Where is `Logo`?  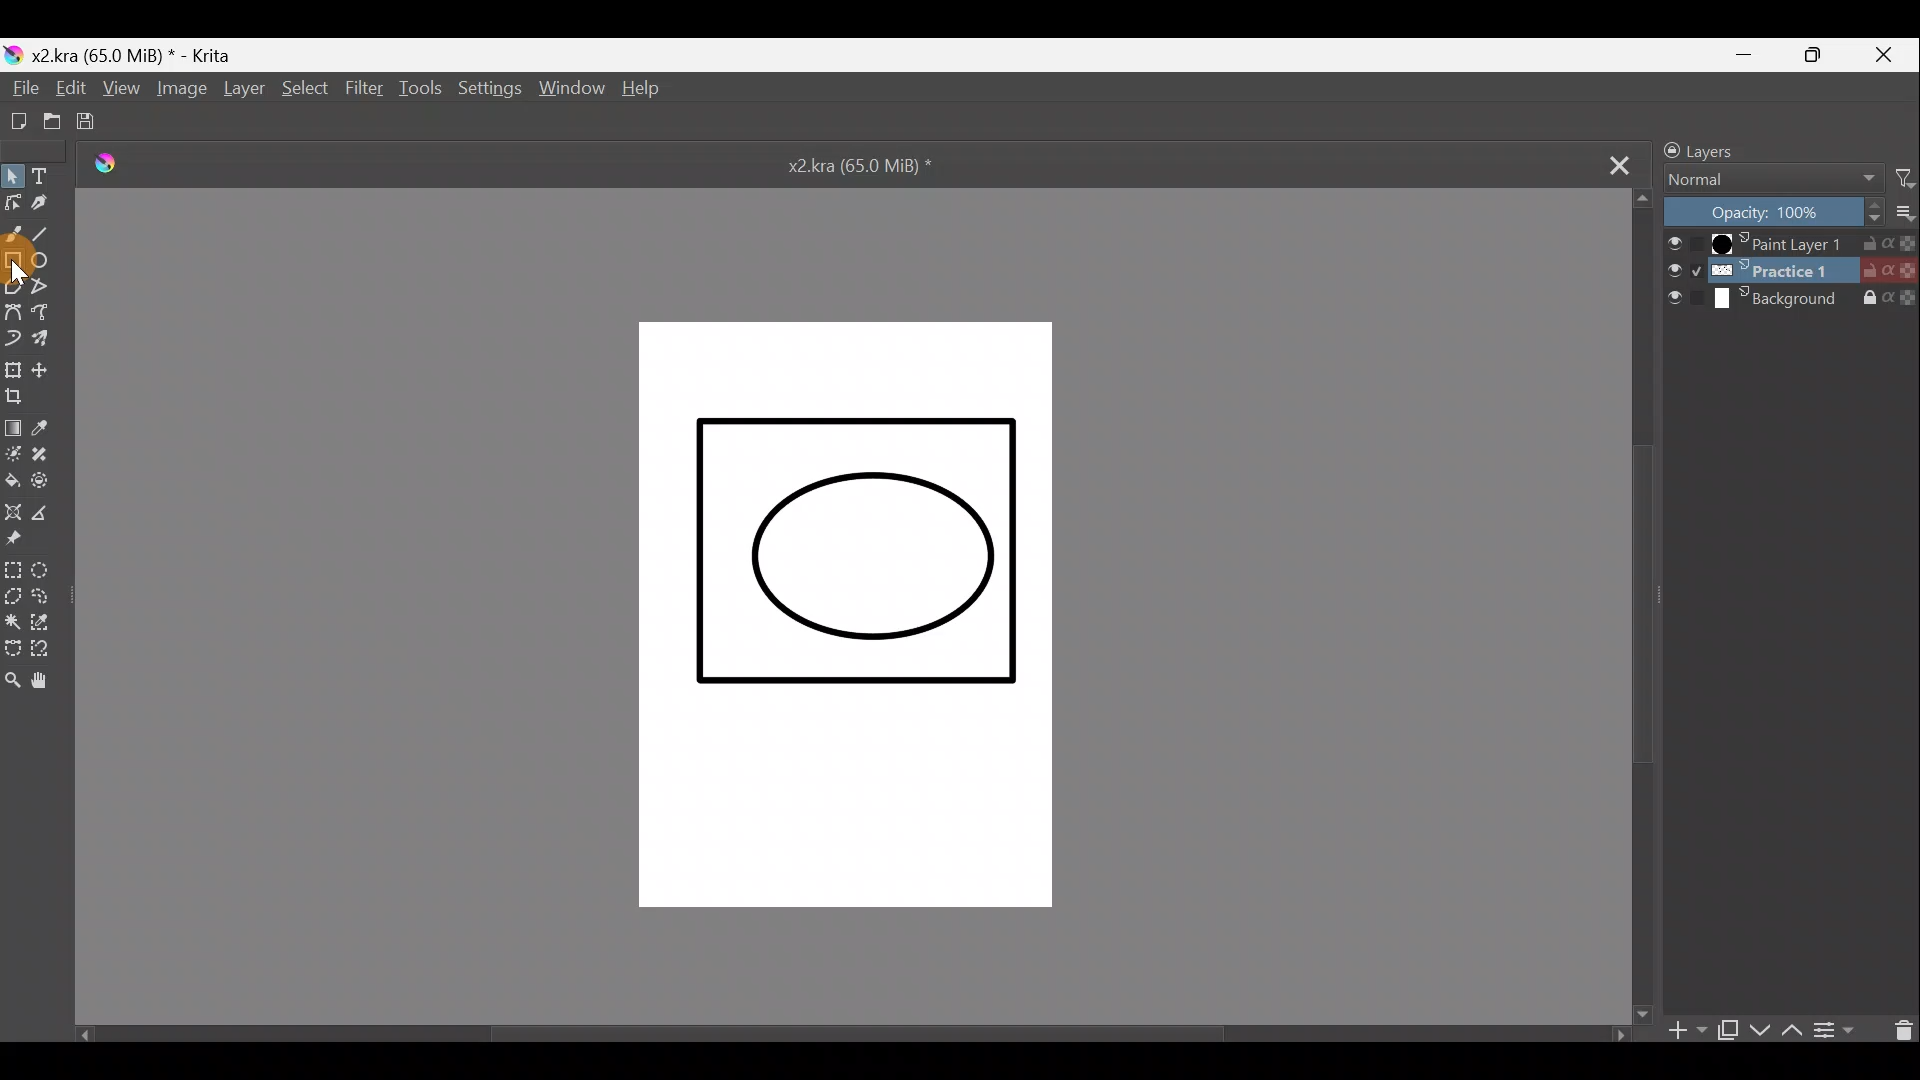
Logo is located at coordinates (98, 158).